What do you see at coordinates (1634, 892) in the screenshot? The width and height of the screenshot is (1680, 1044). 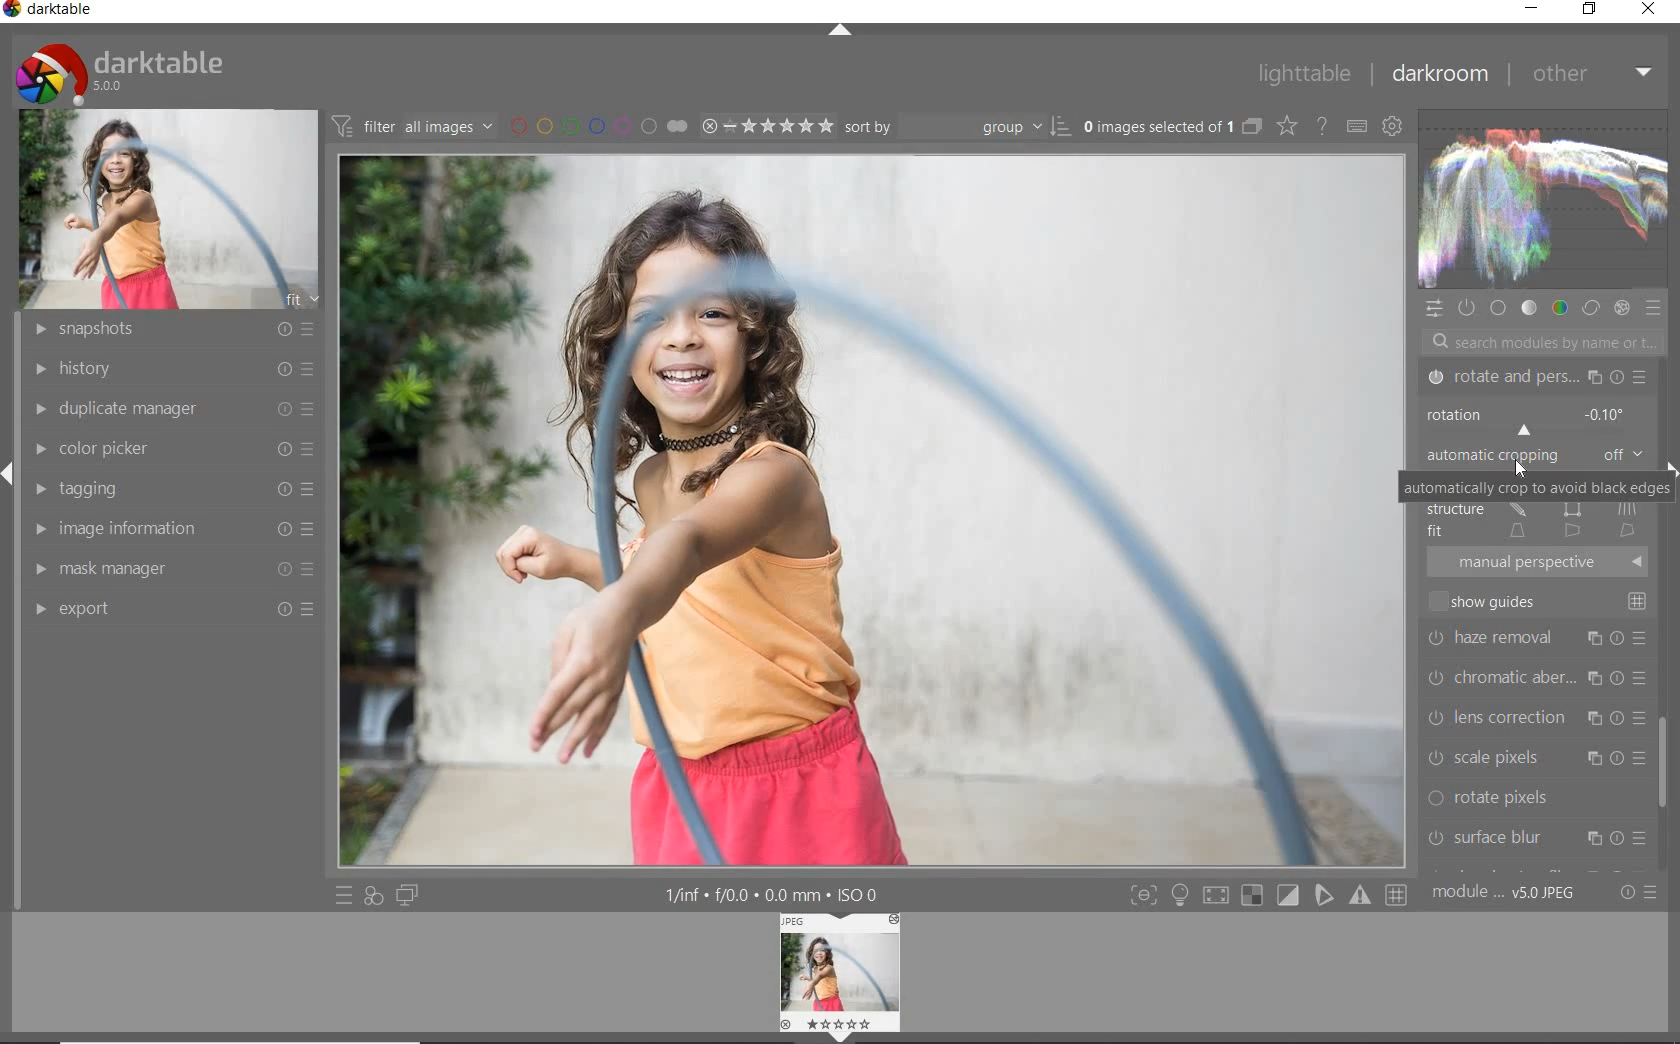 I see `reset or preset preference` at bounding box center [1634, 892].